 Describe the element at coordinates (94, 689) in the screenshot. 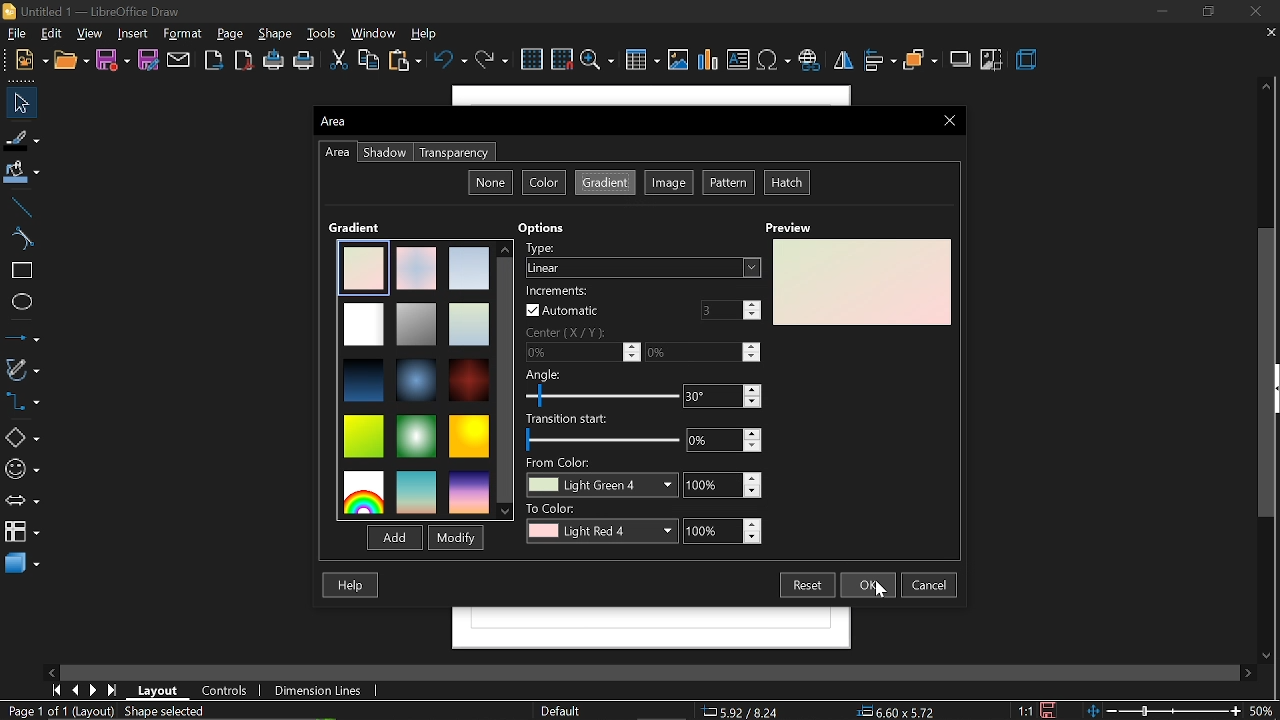

I see `next page` at that location.